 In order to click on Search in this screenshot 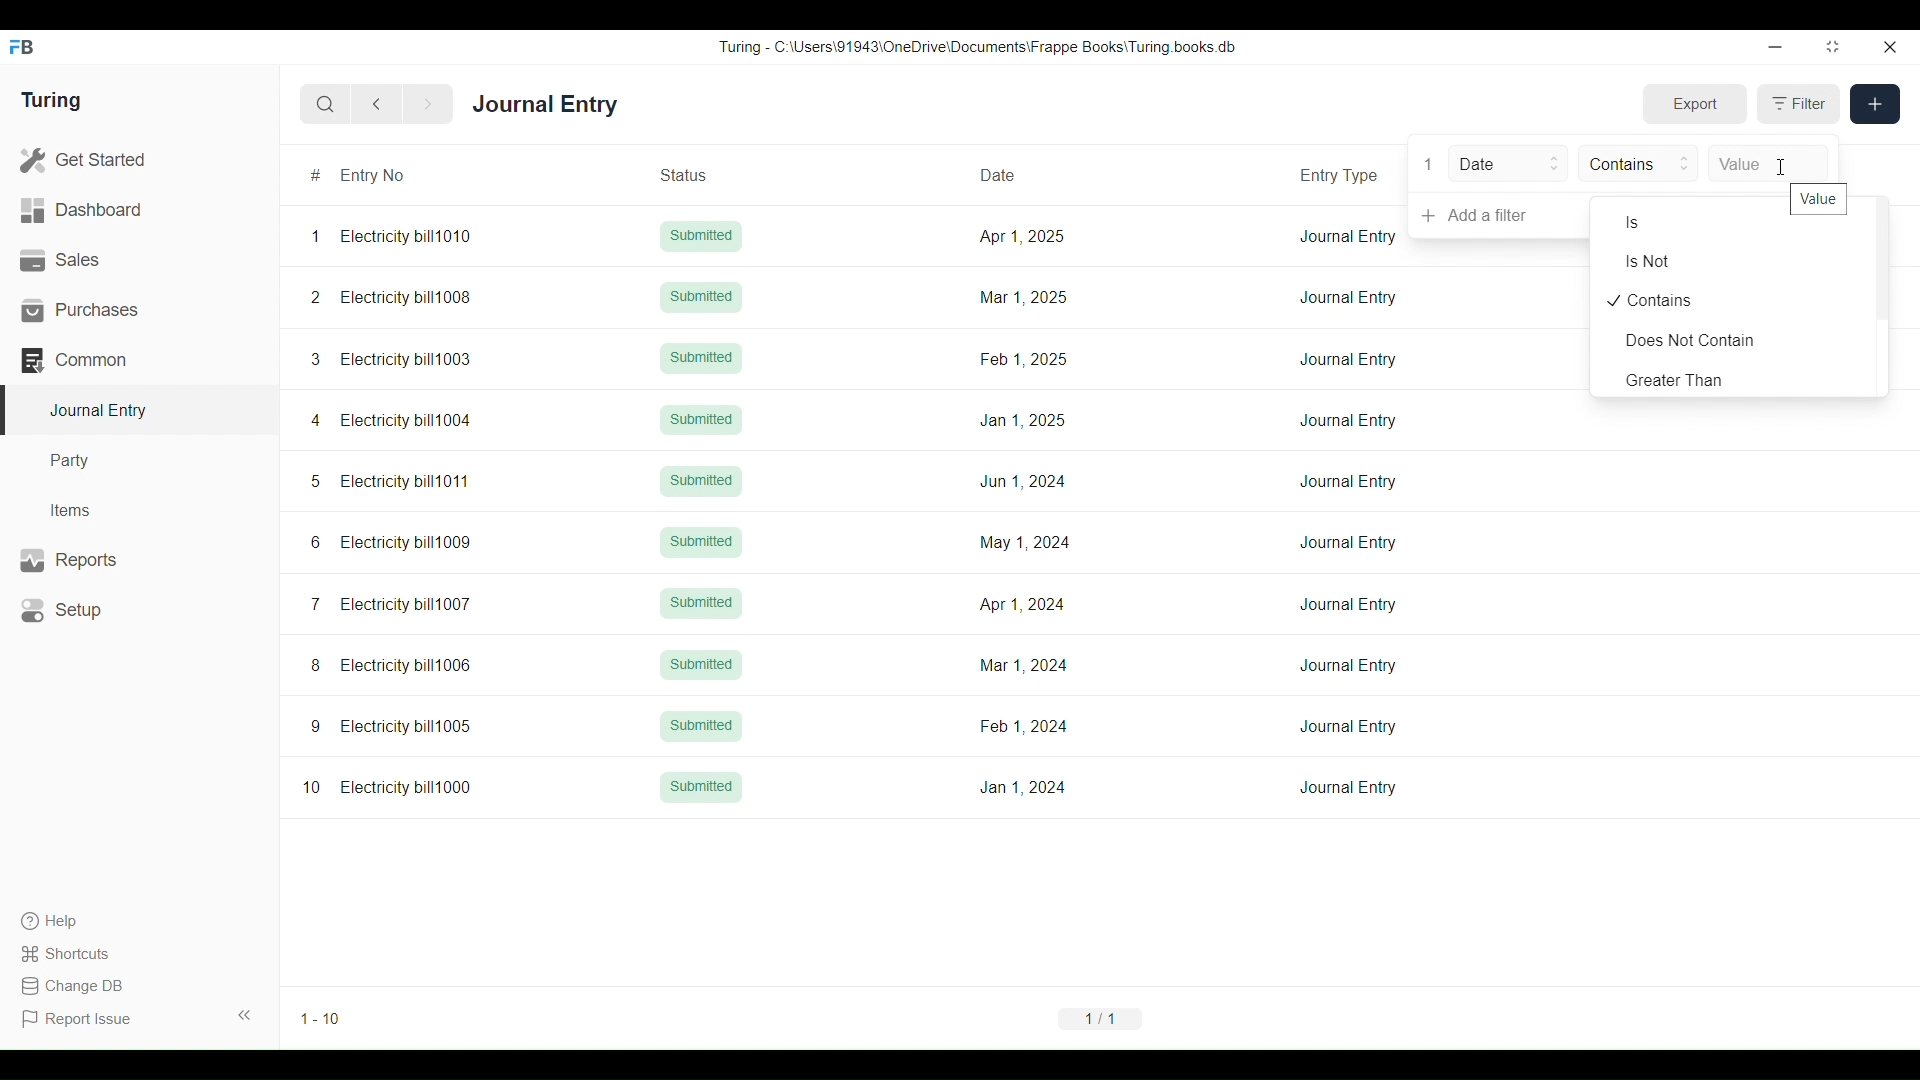, I will do `click(325, 105)`.